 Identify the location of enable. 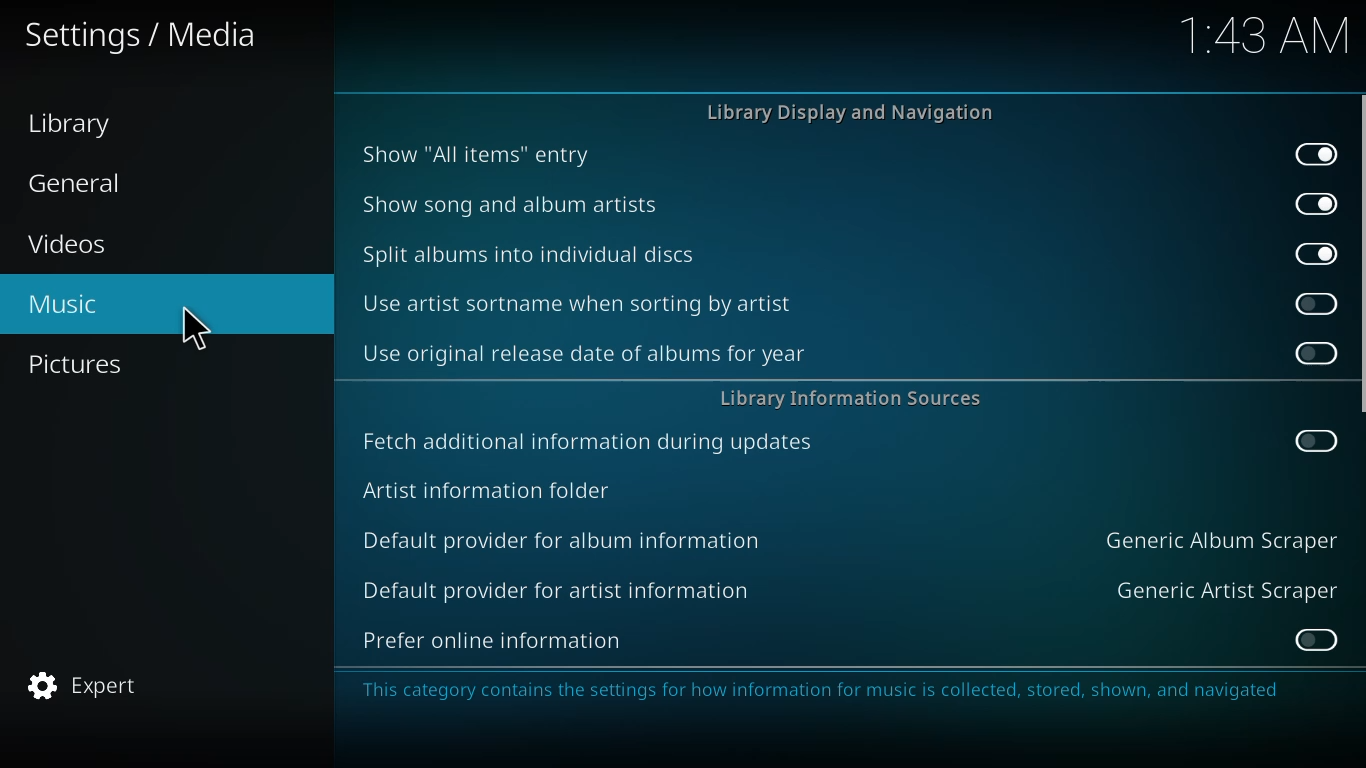
(1316, 302).